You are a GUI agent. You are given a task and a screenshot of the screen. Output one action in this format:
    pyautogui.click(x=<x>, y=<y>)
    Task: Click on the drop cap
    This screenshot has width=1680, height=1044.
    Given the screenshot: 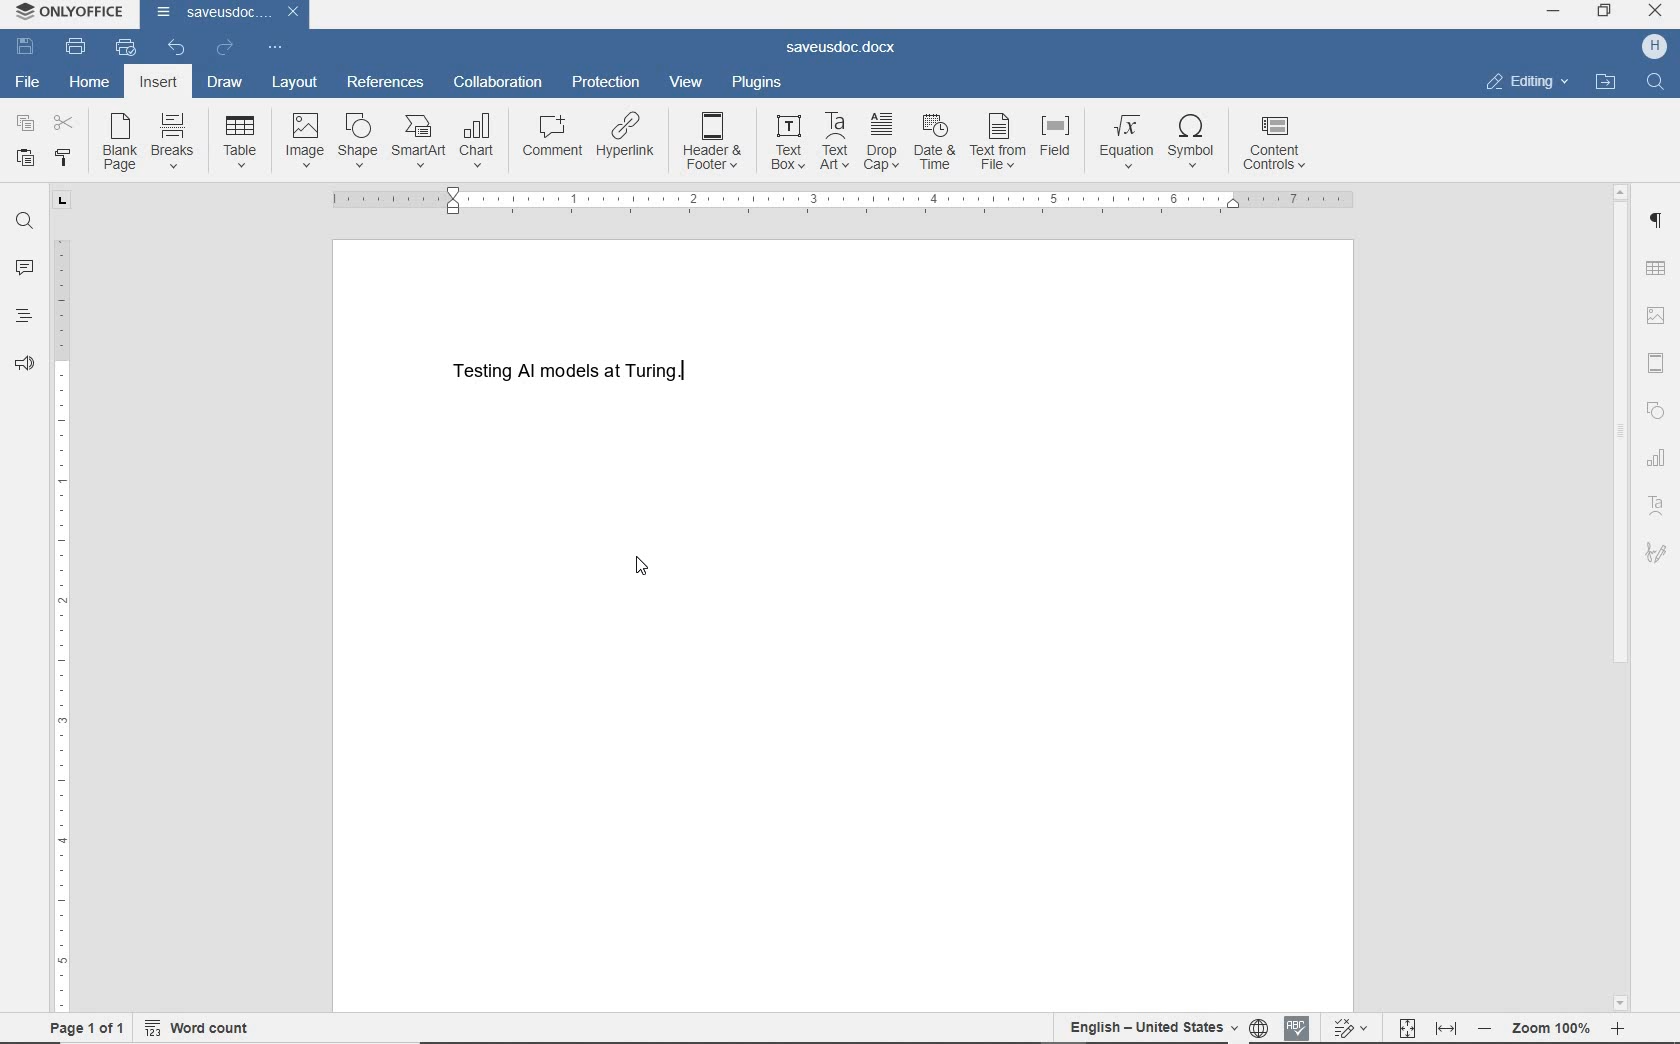 What is the action you would take?
    pyautogui.click(x=880, y=140)
    